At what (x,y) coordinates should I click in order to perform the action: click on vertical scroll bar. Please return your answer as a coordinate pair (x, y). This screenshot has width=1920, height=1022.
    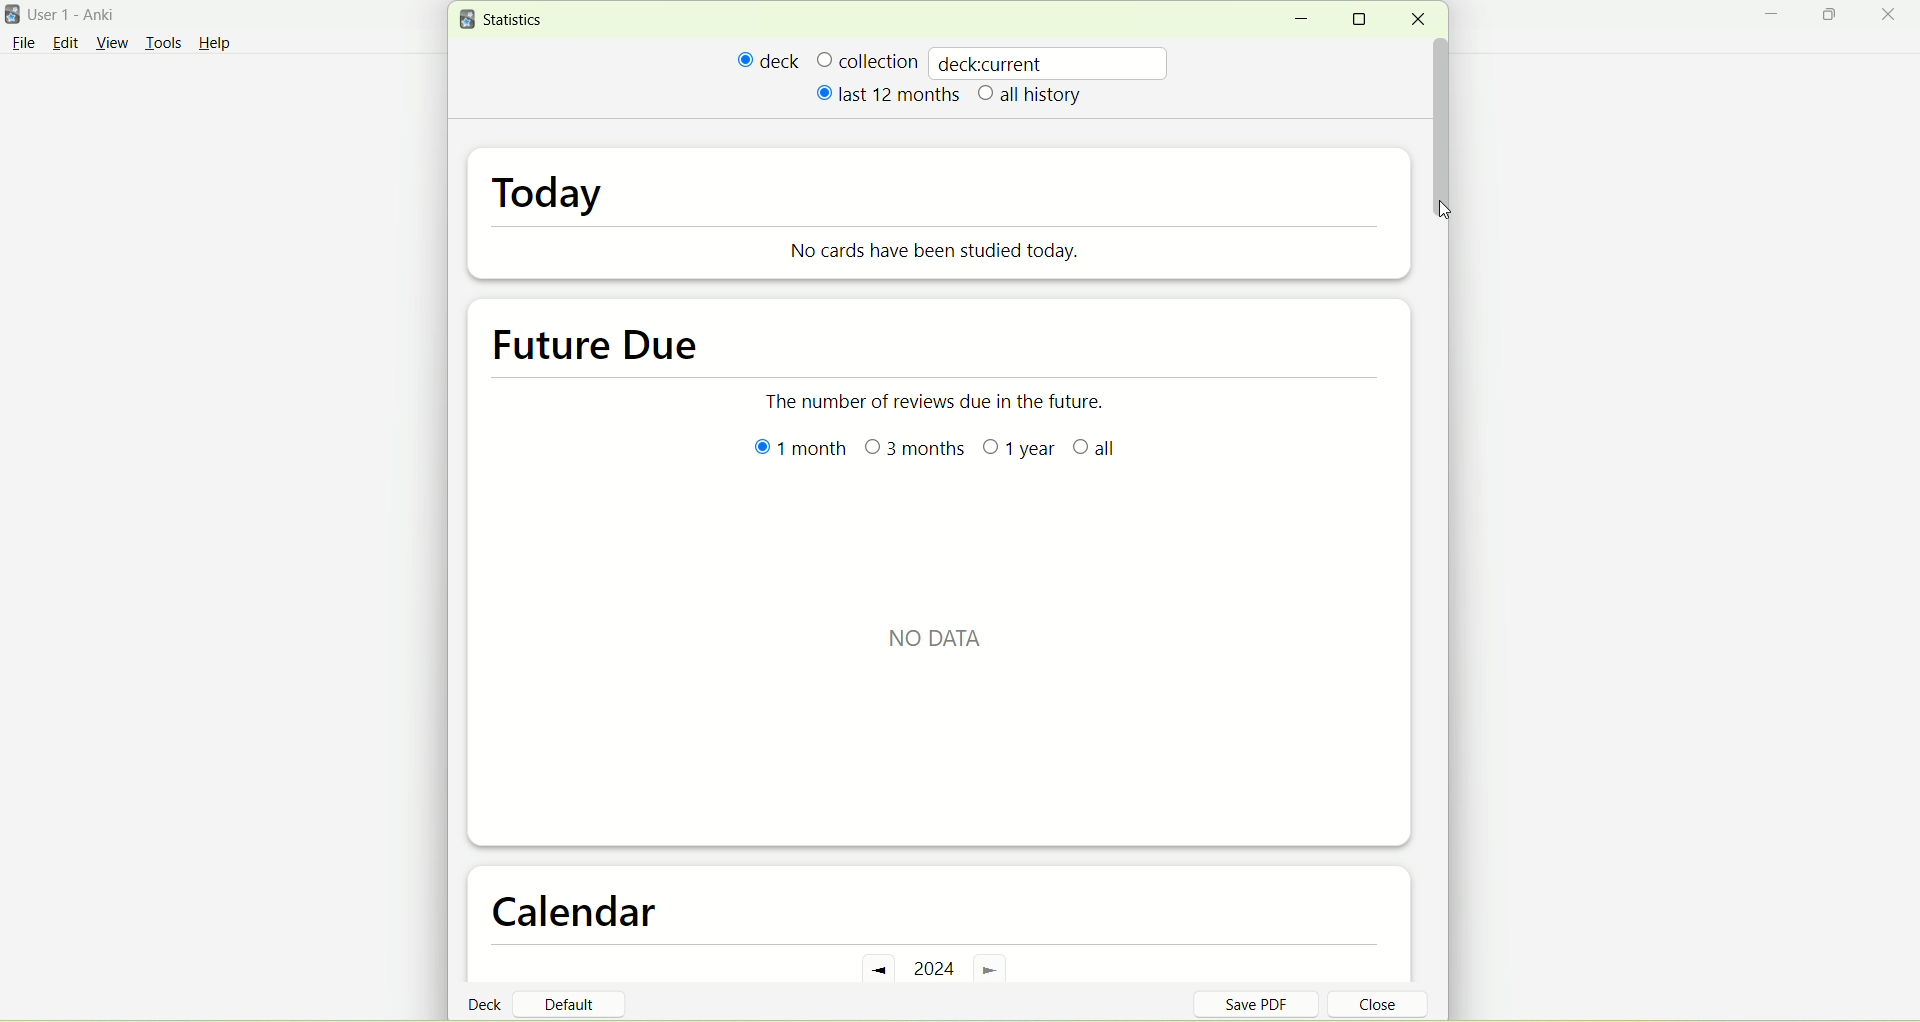
    Looking at the image, I should click on (1441, 109).